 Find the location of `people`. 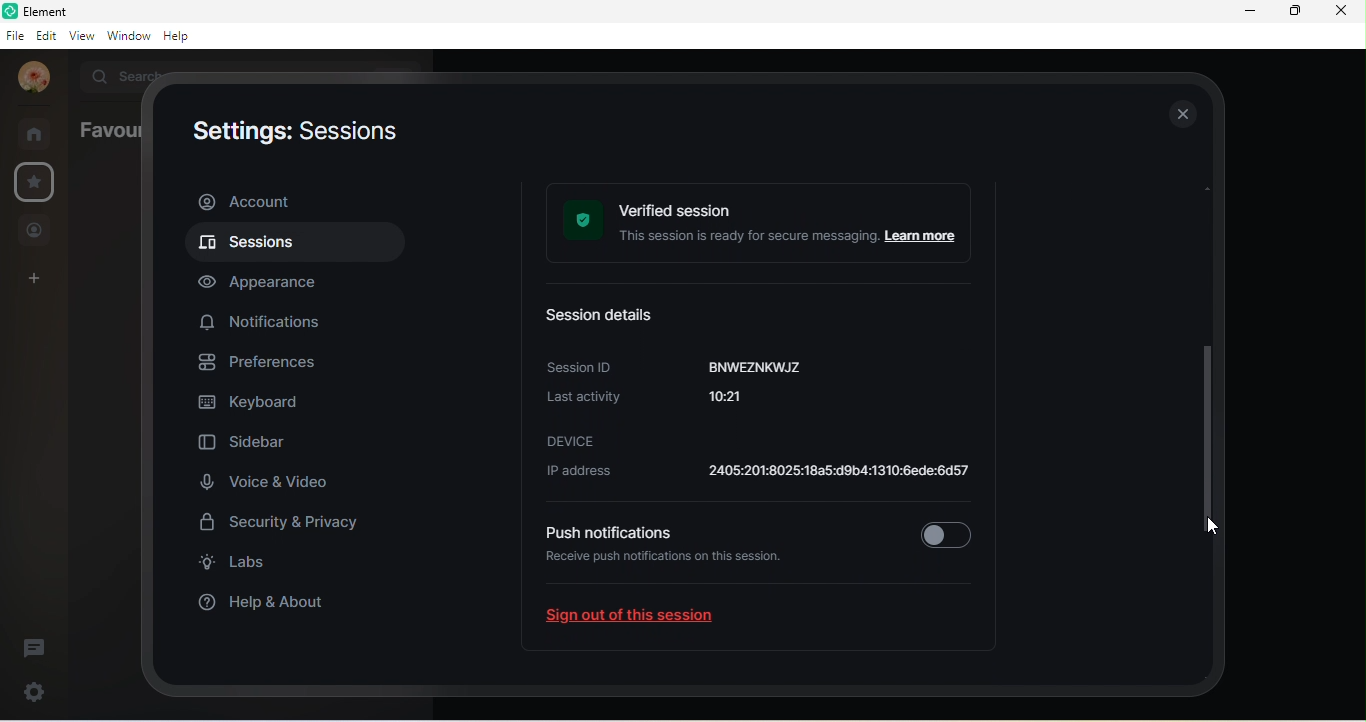

people is located at coordinates (35, 232).